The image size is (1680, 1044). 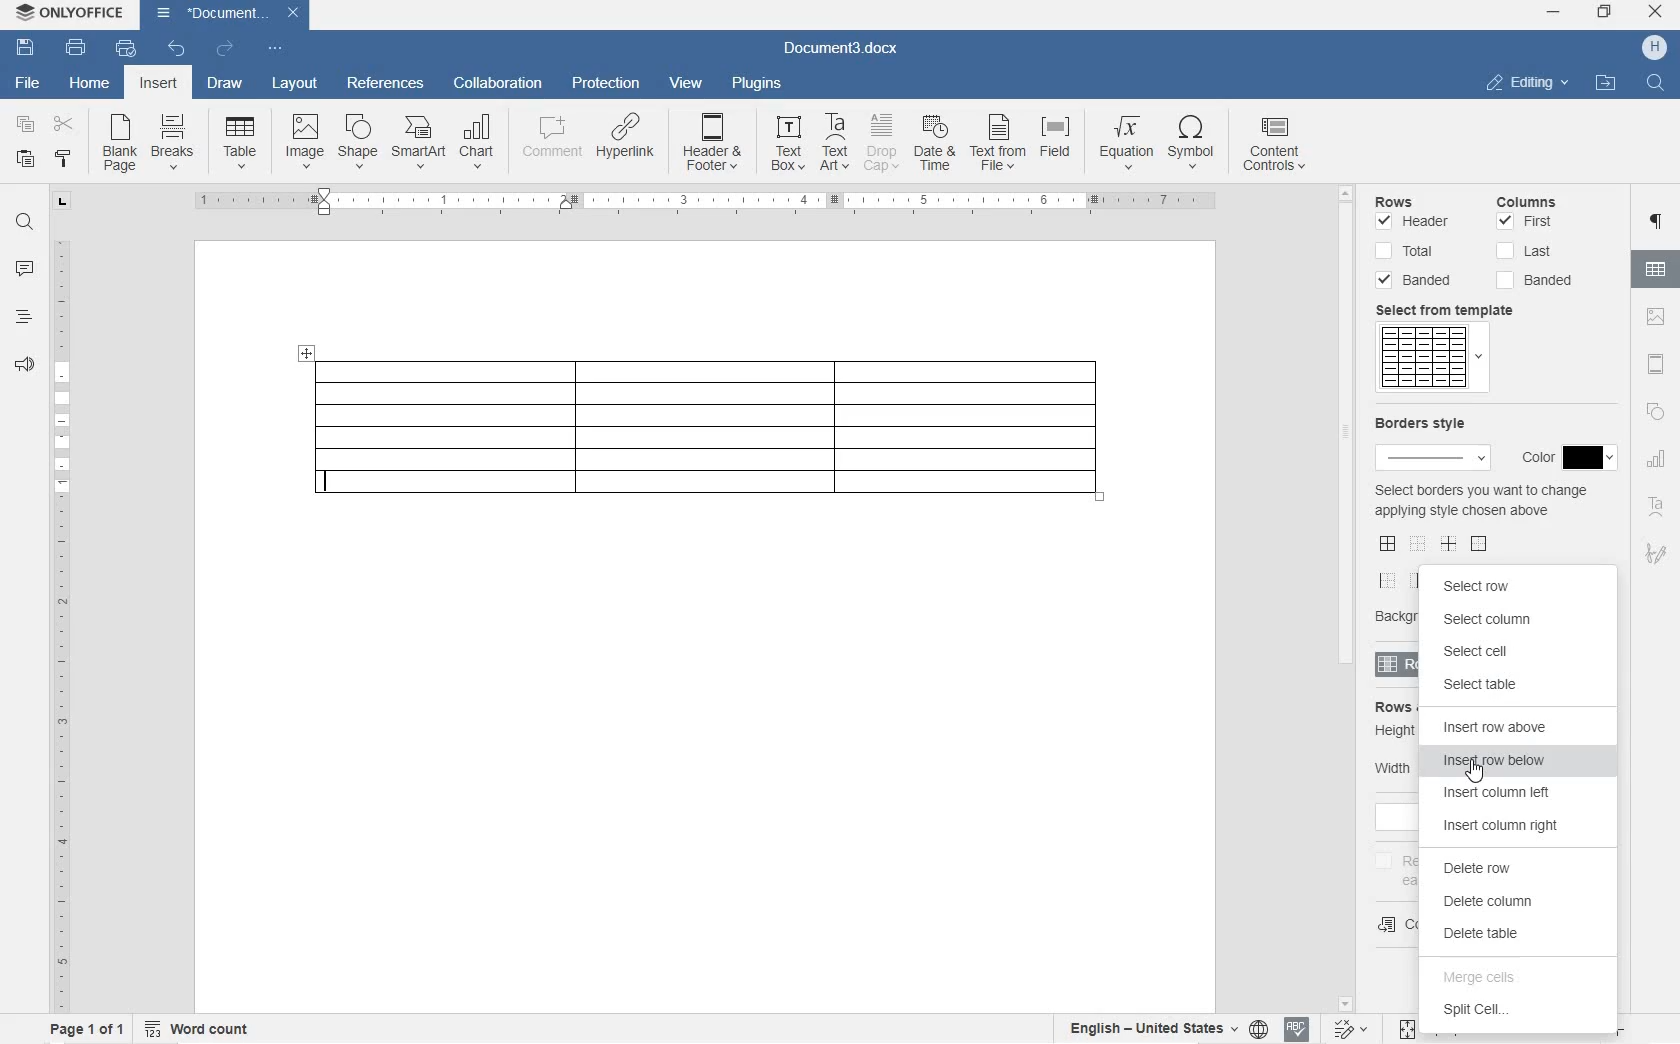 I want to click on RULER, so click(x=691, y=202).